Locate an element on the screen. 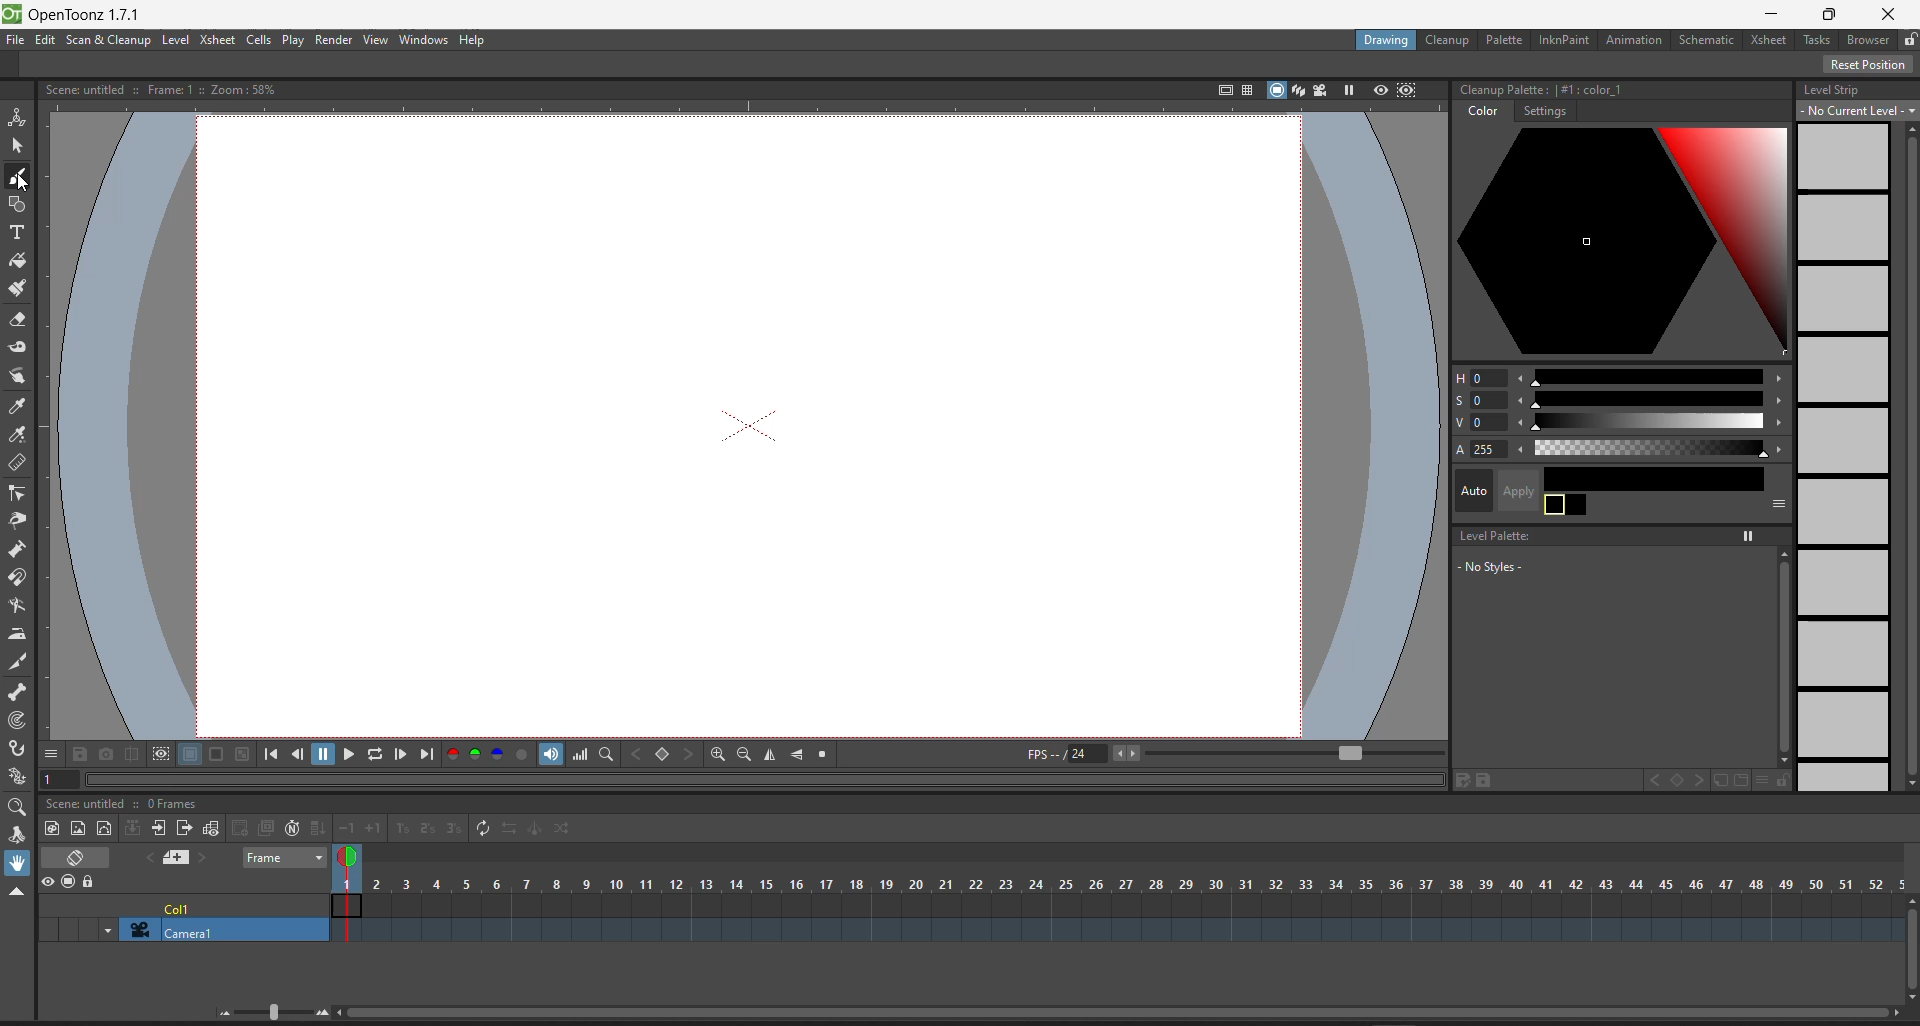  color is located at coordinates (1482, 111).